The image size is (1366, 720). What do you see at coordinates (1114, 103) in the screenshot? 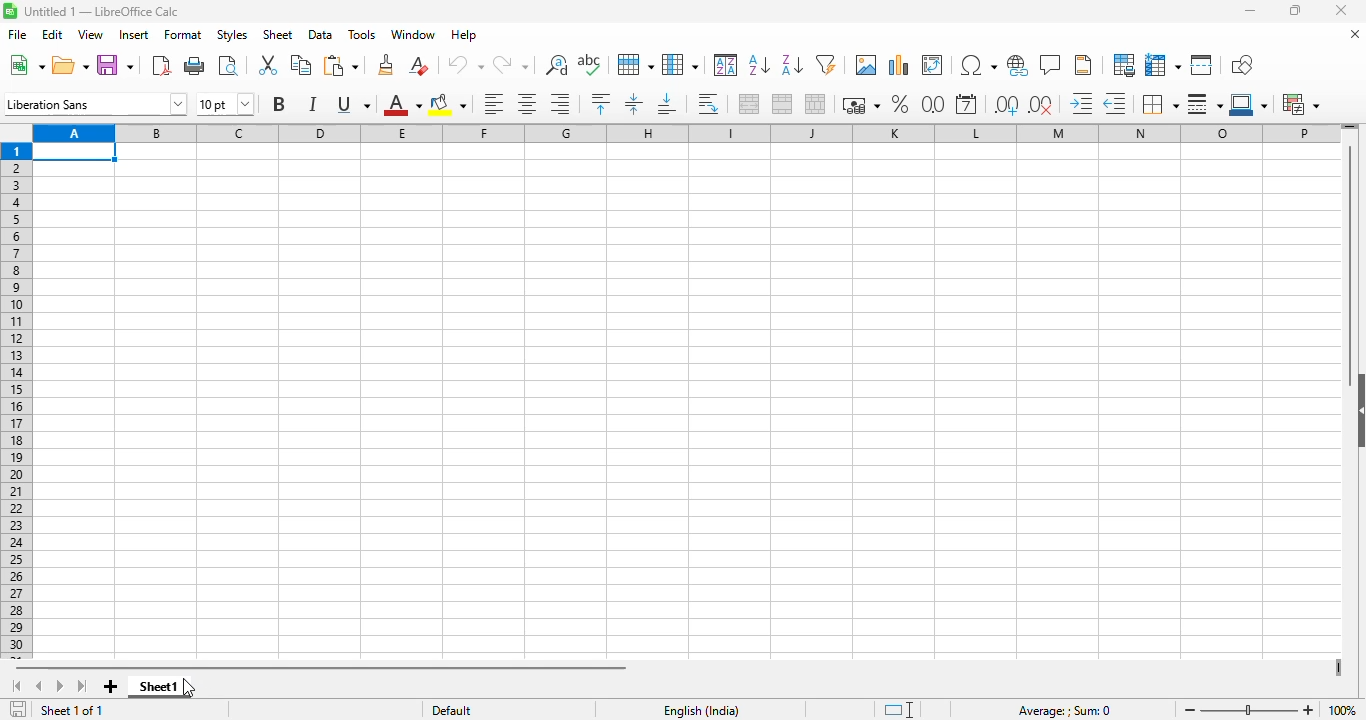
I see `decrease indent` at bounding box center [1114, 103].